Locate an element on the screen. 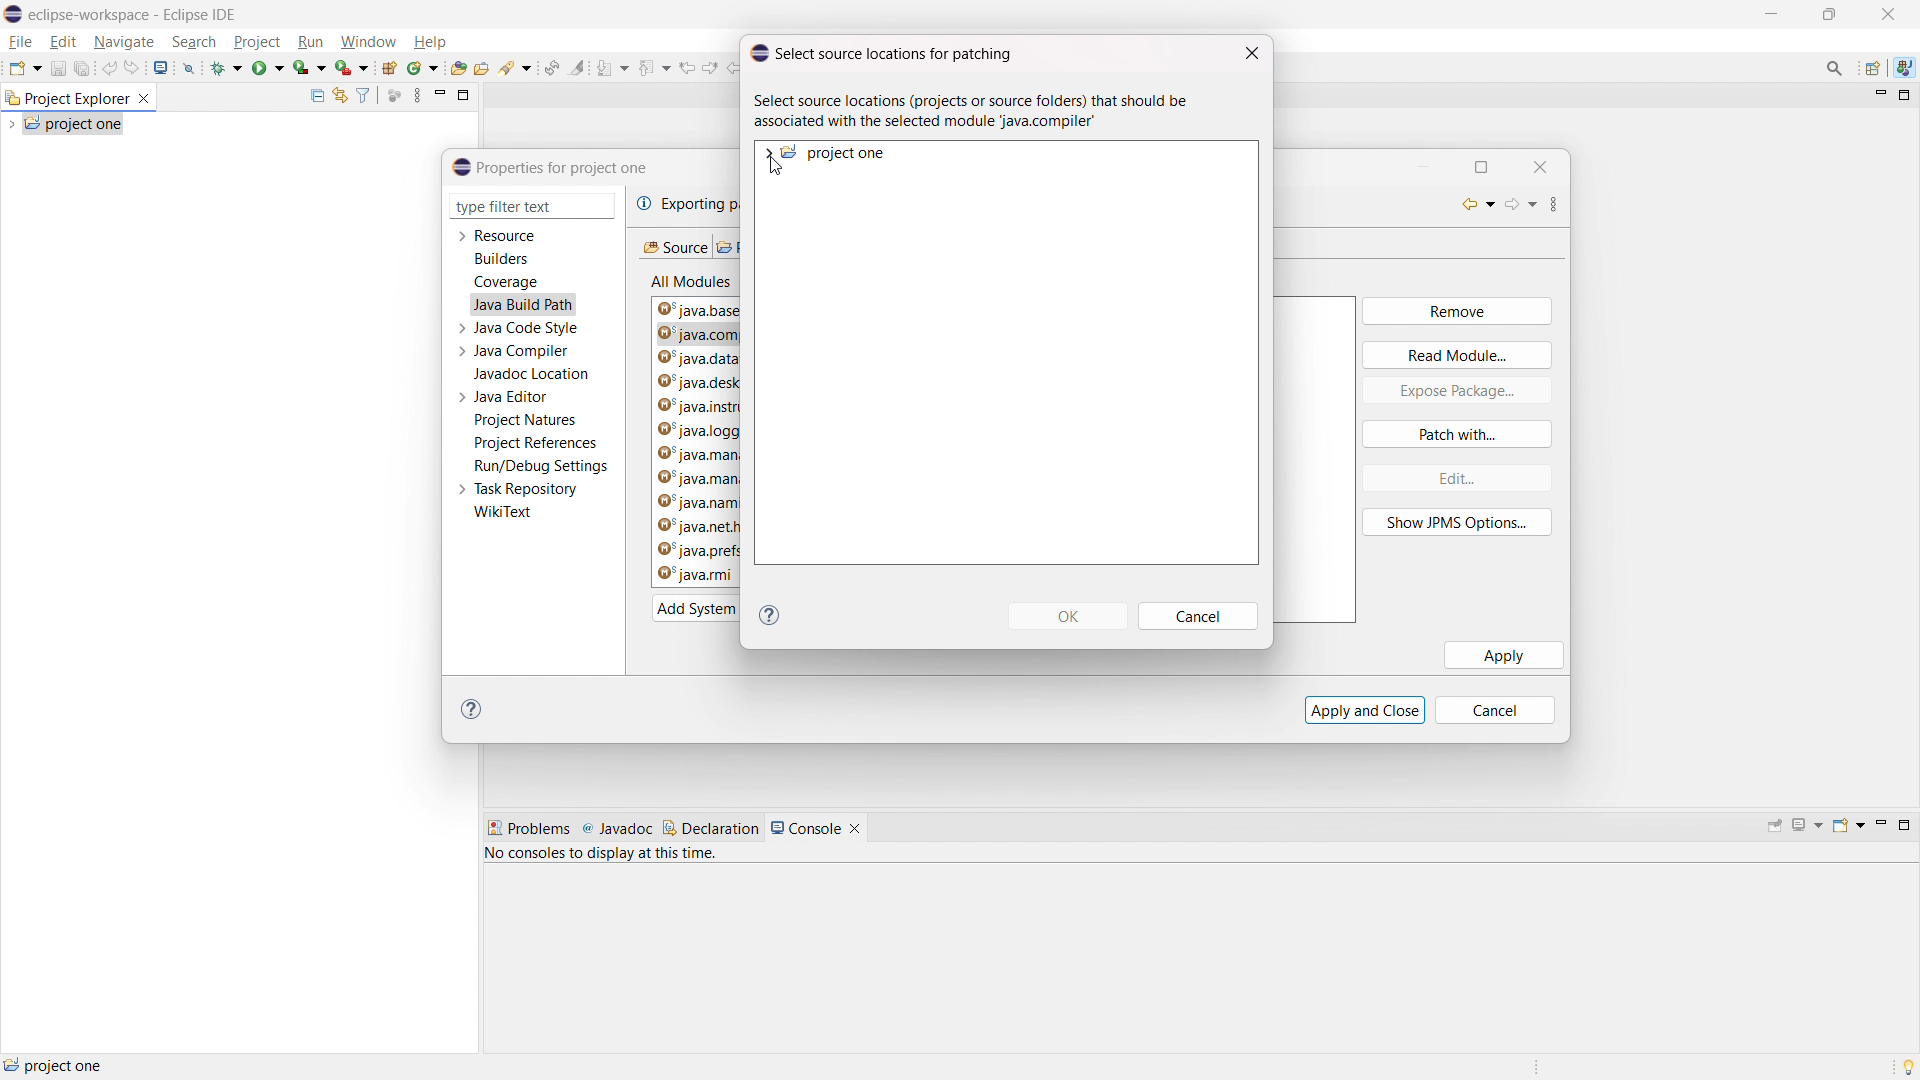  new is located at coordinates (24, 67).